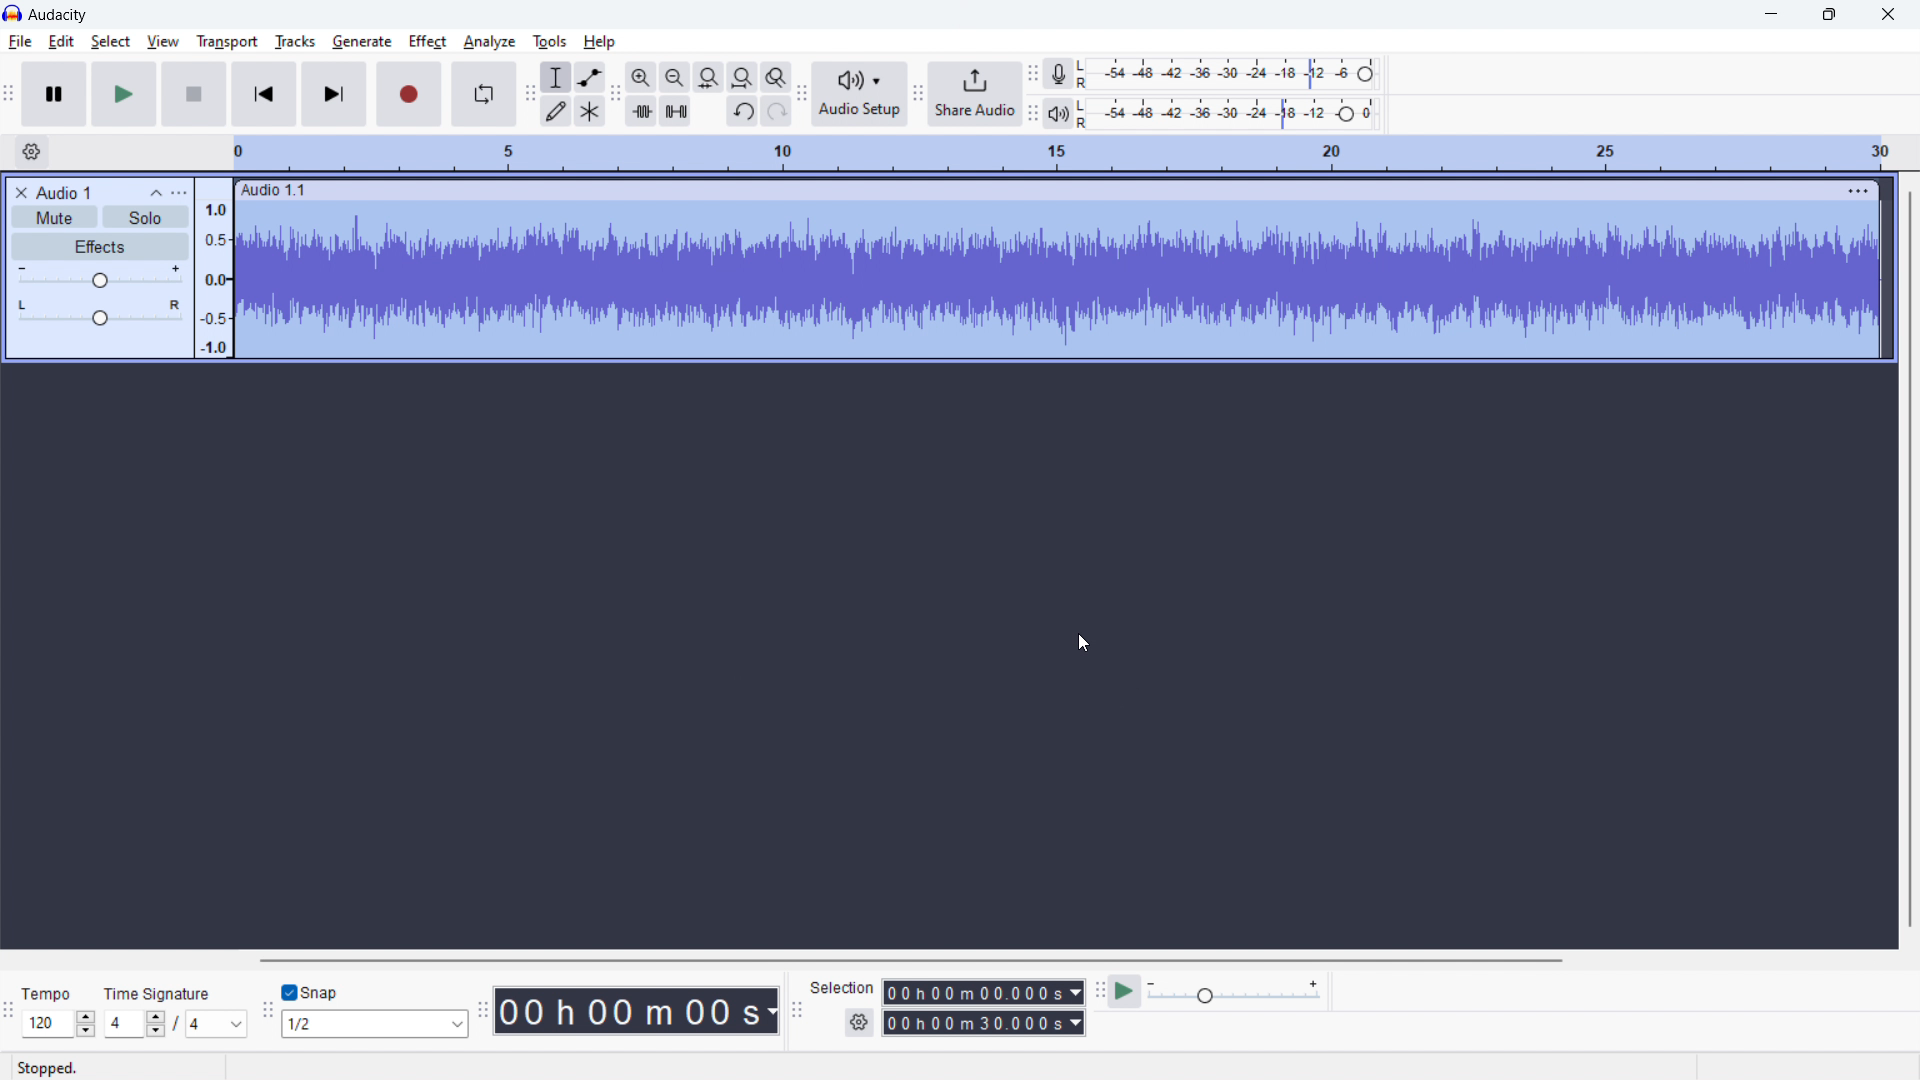 The width and height of the screenshot is (1920, 1080). Describe the element at coordinates (1058, 282) in the screenshot. I see `audio wave form` at that location.